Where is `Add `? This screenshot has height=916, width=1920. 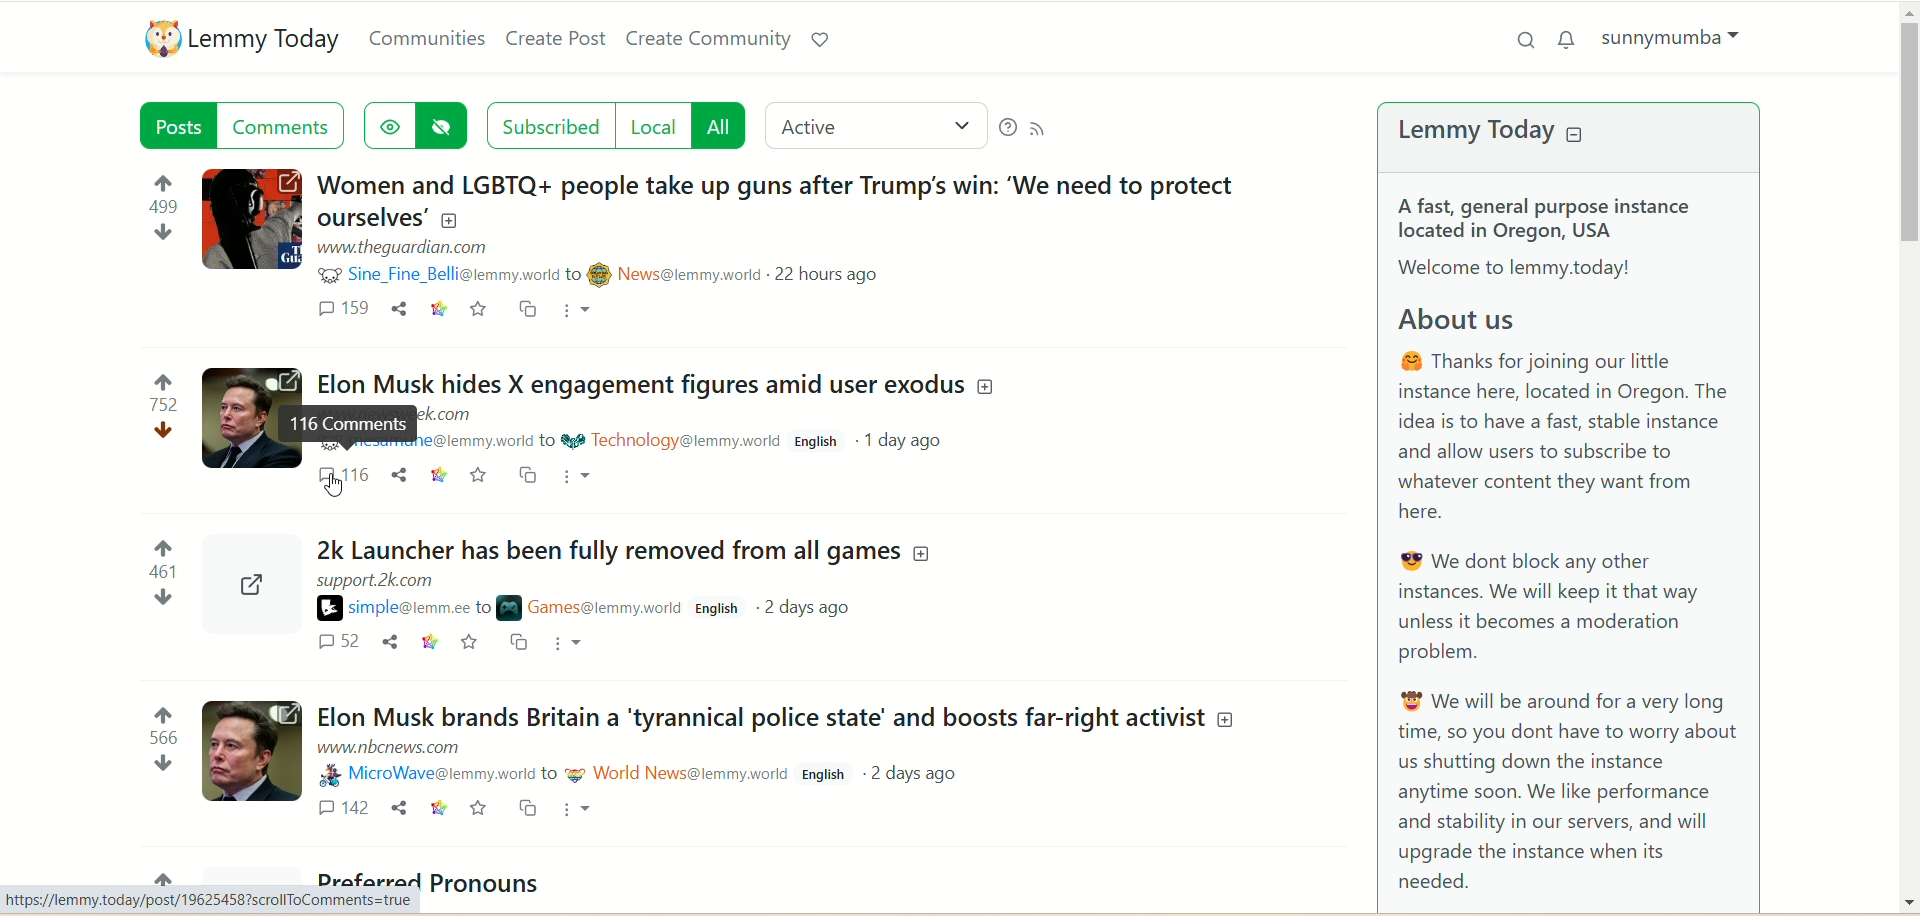
Add  is located at coordinates (1227, 720).